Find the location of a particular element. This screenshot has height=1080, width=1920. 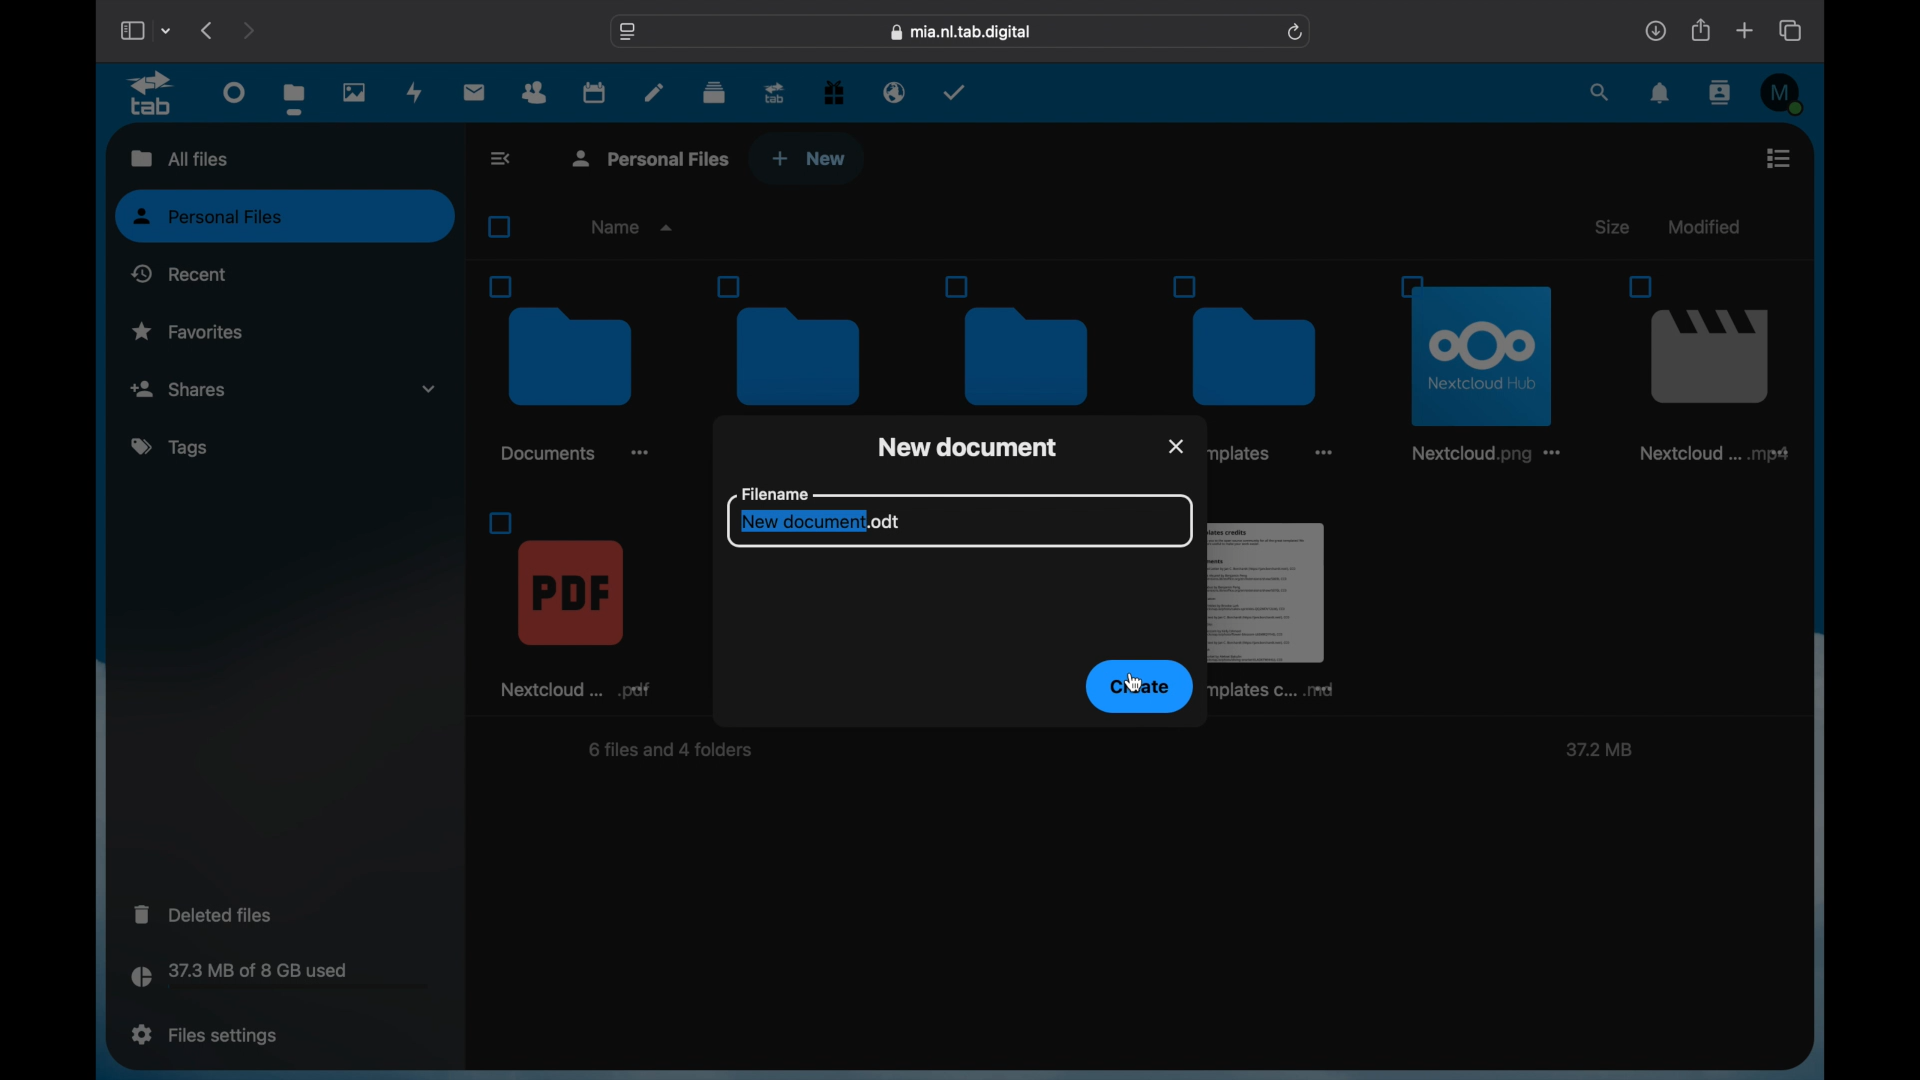

back is located at coordinates (503, 158).